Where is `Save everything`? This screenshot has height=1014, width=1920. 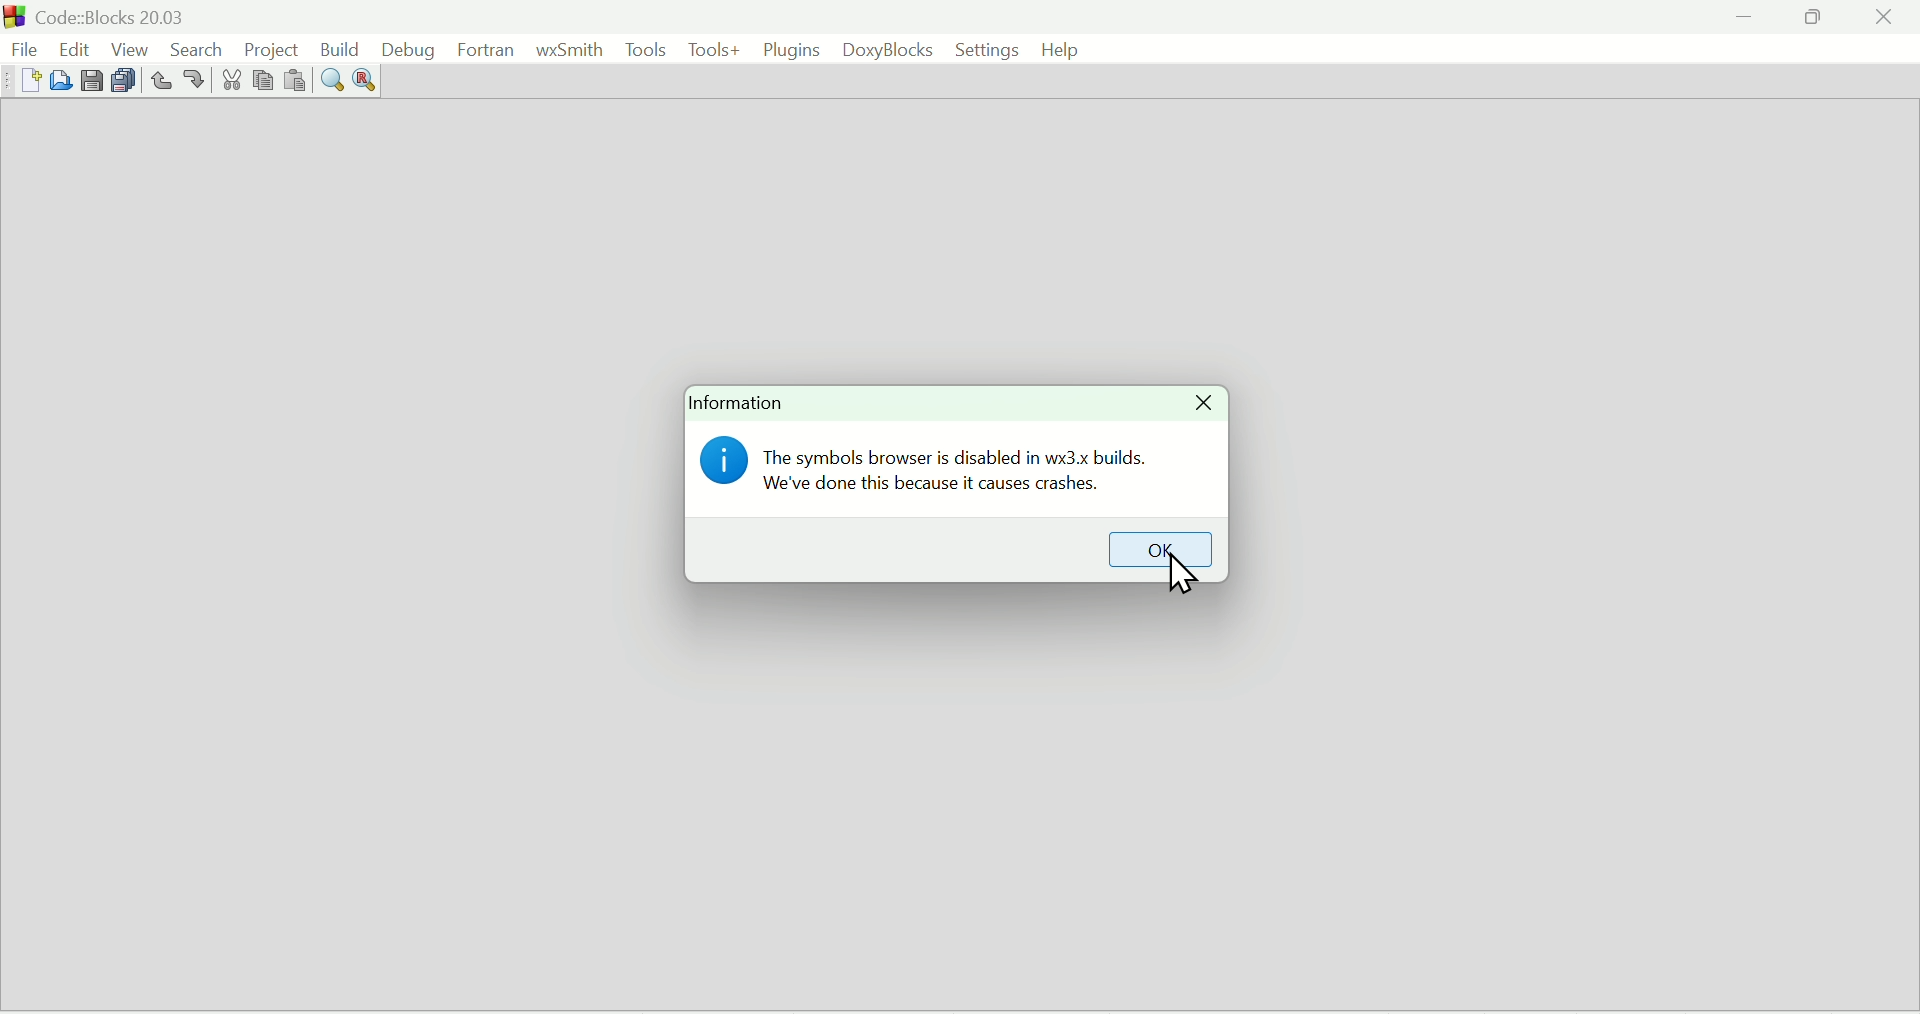
Save everything is located at coordinates (123, 80).